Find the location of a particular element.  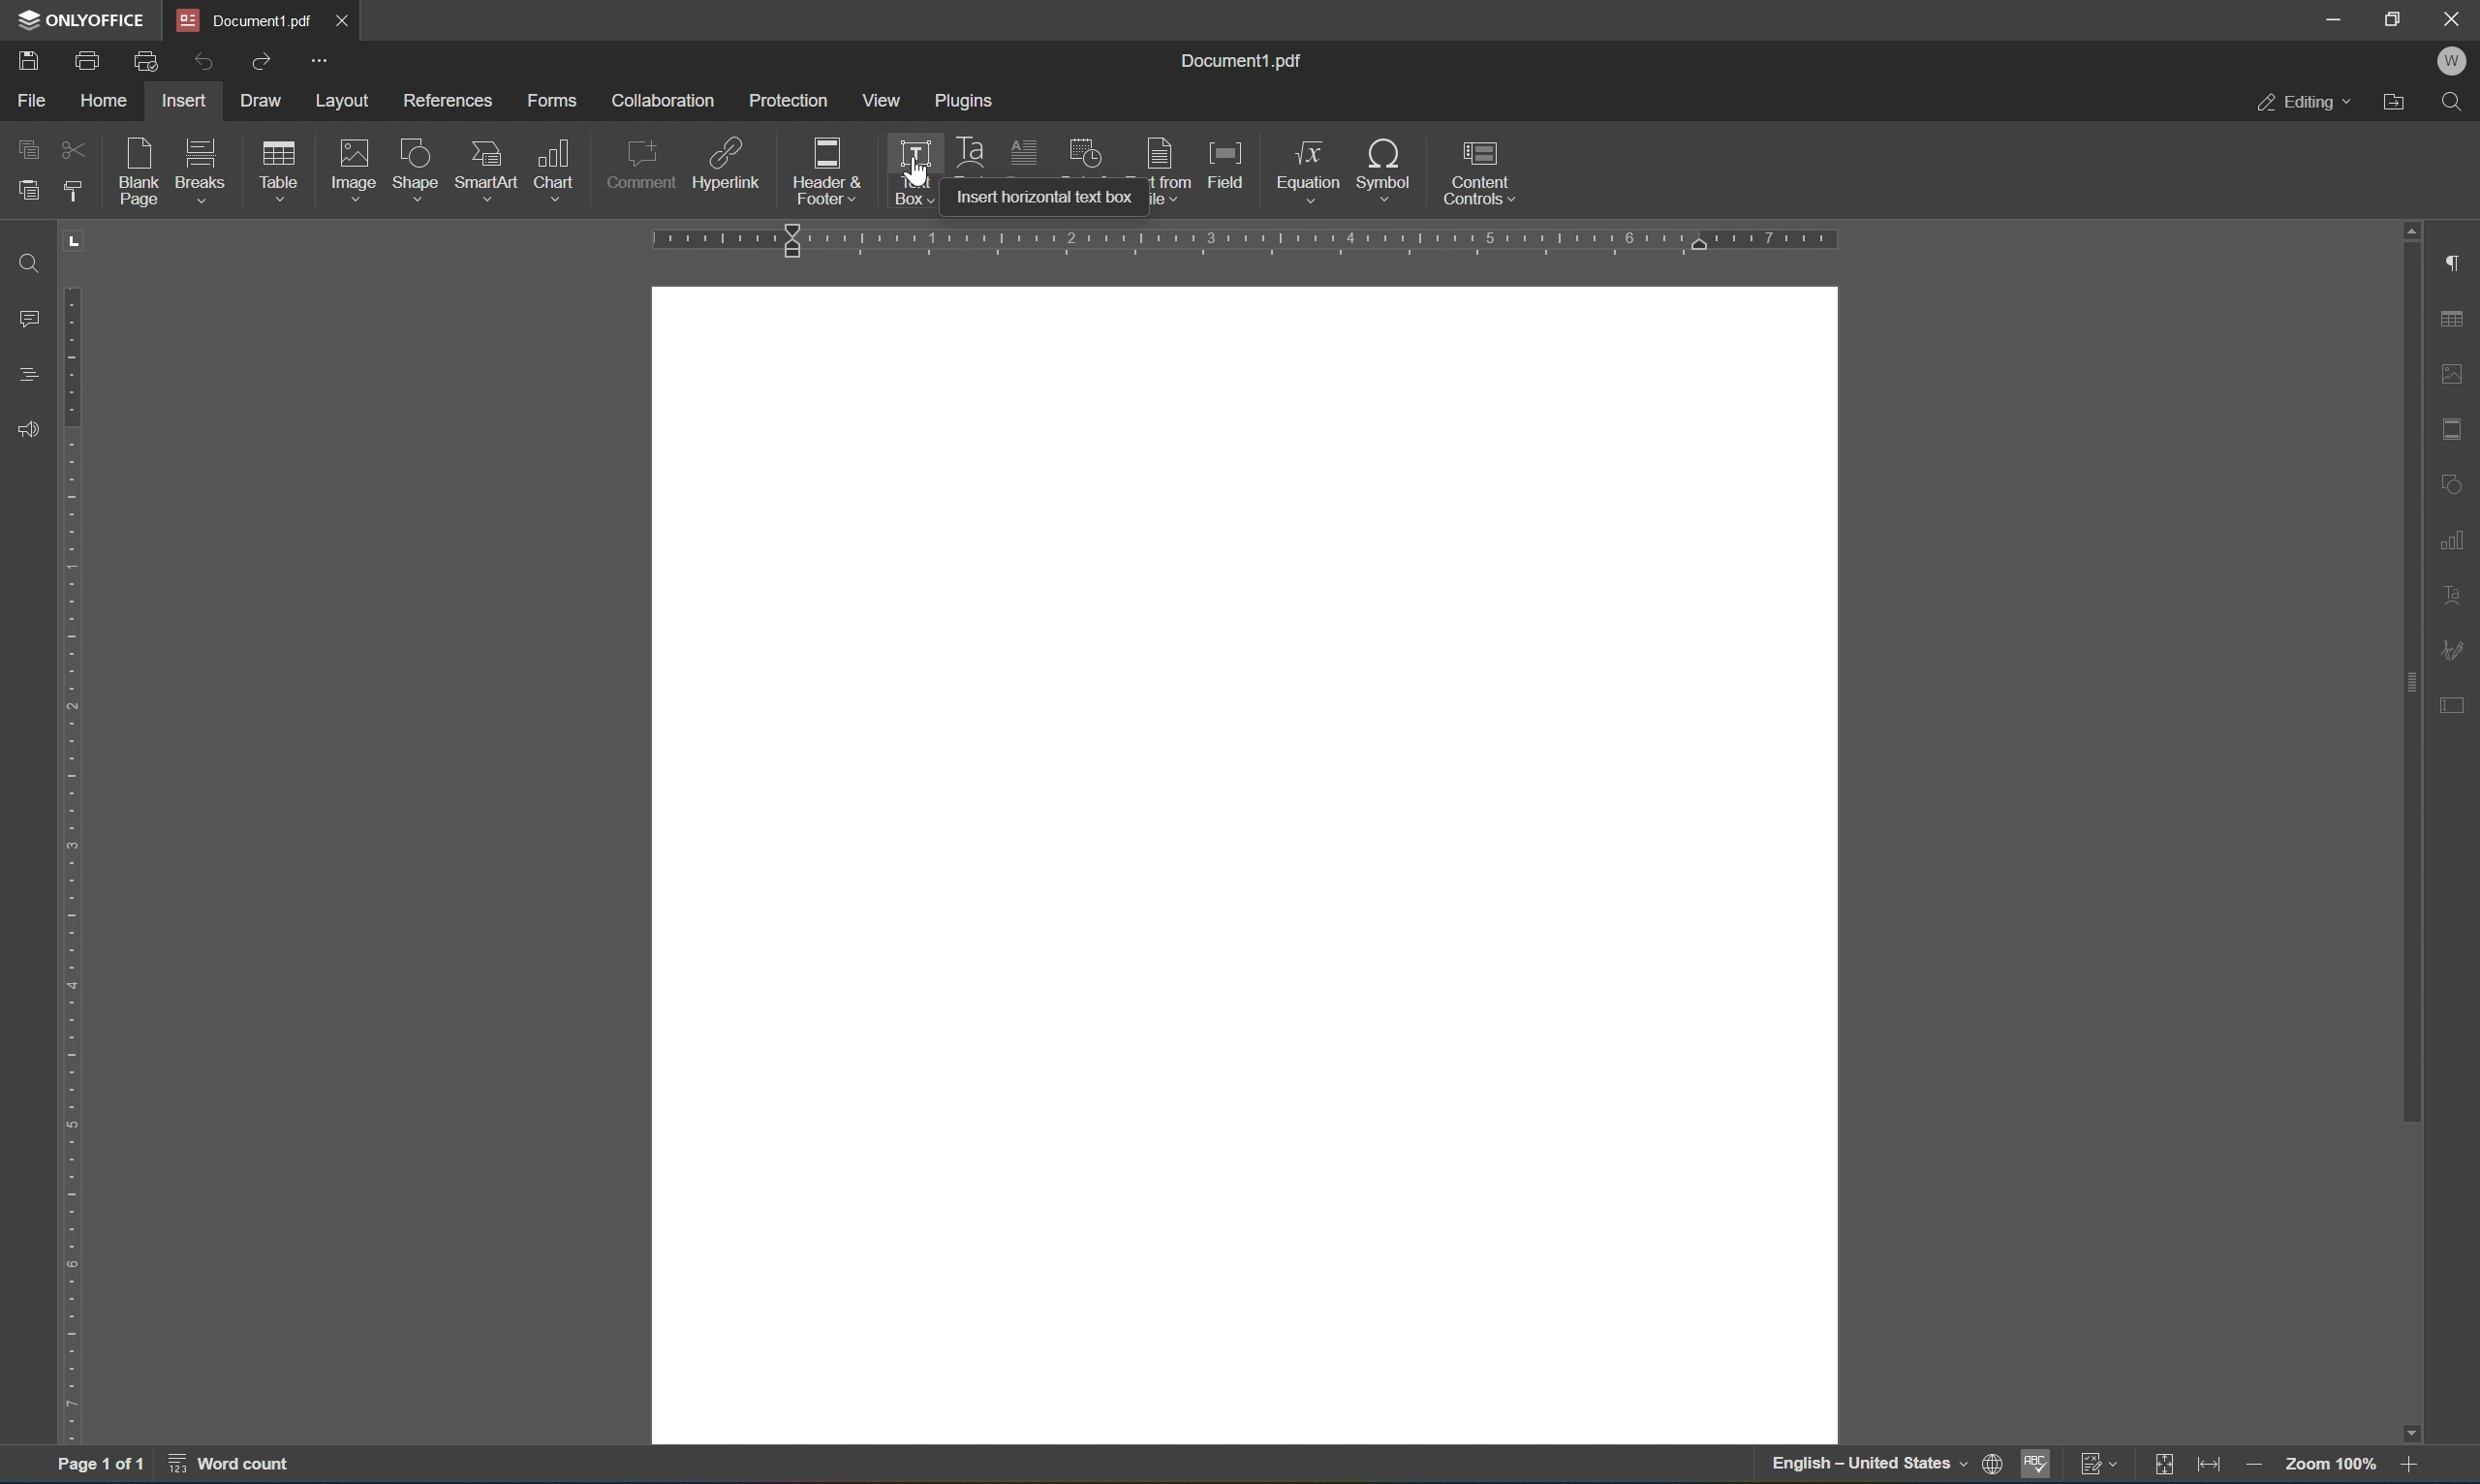

Page 1 of 1 is located at coordinates (101, 1467).